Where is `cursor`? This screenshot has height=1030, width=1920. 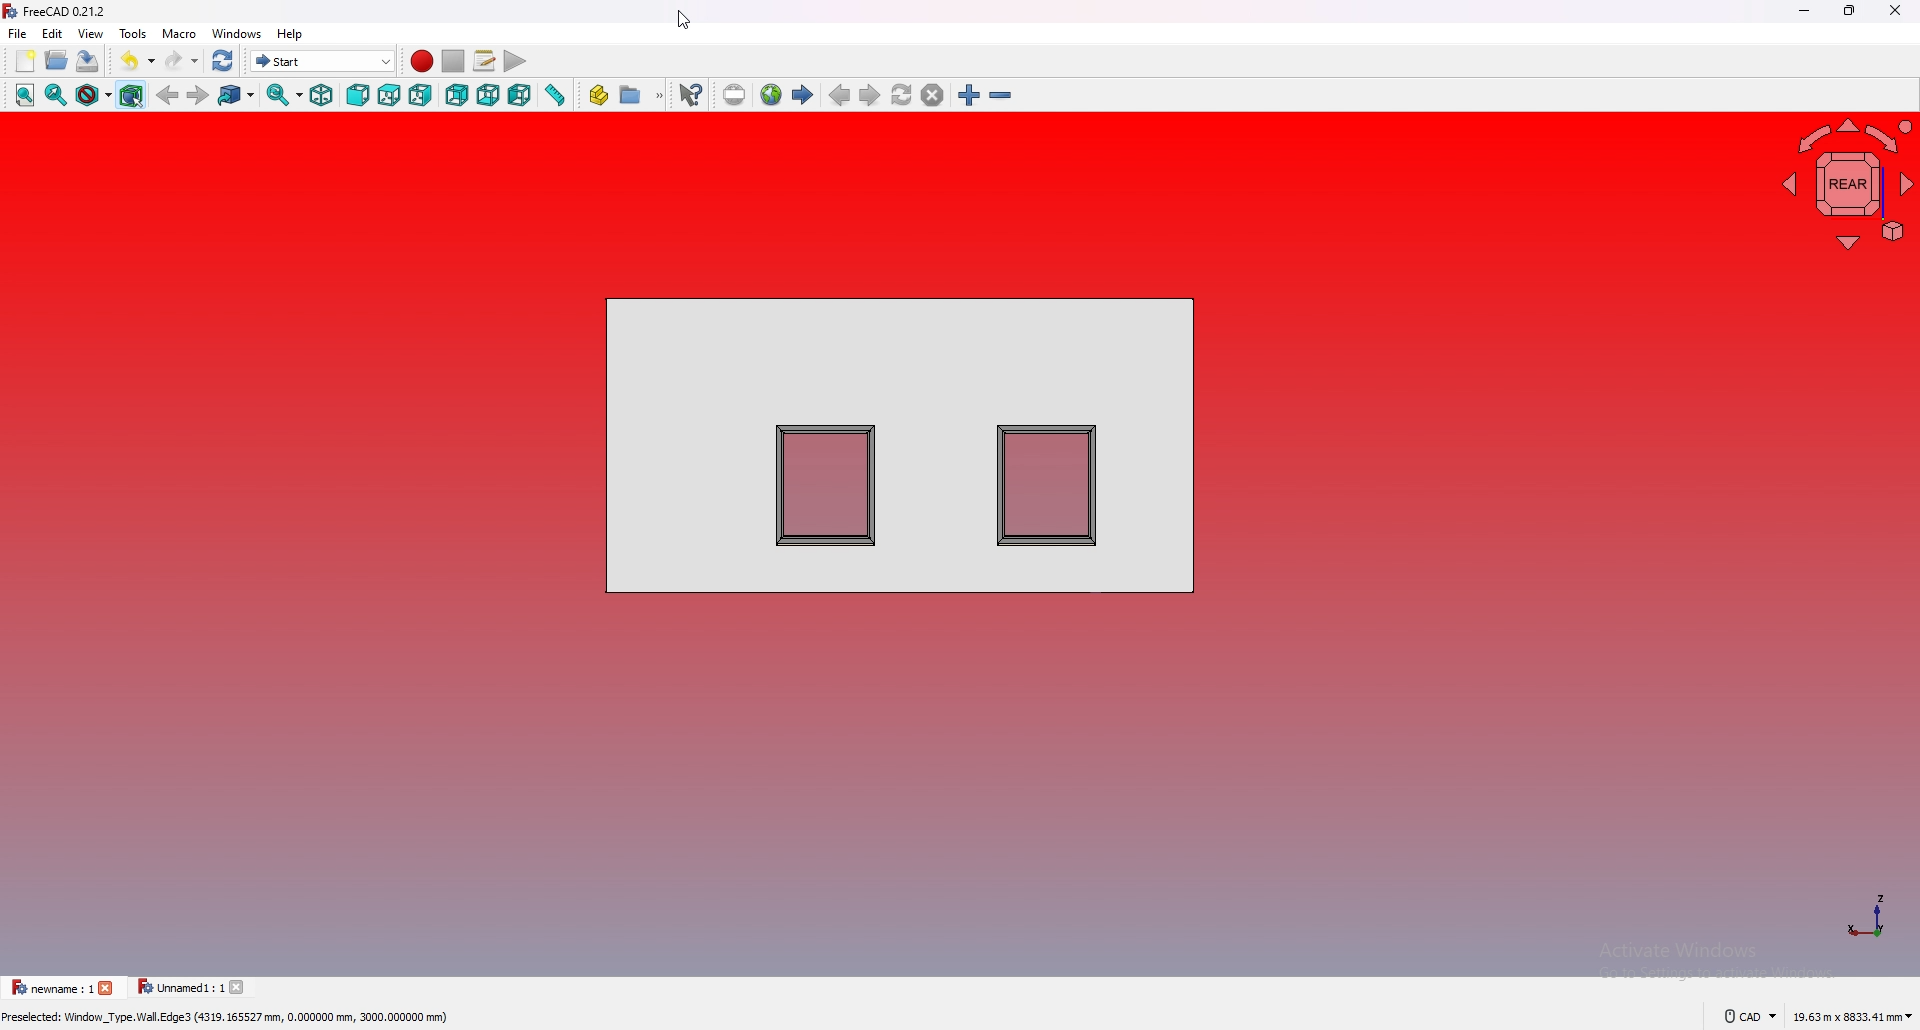 cursor is located at coordinates (683, 20).